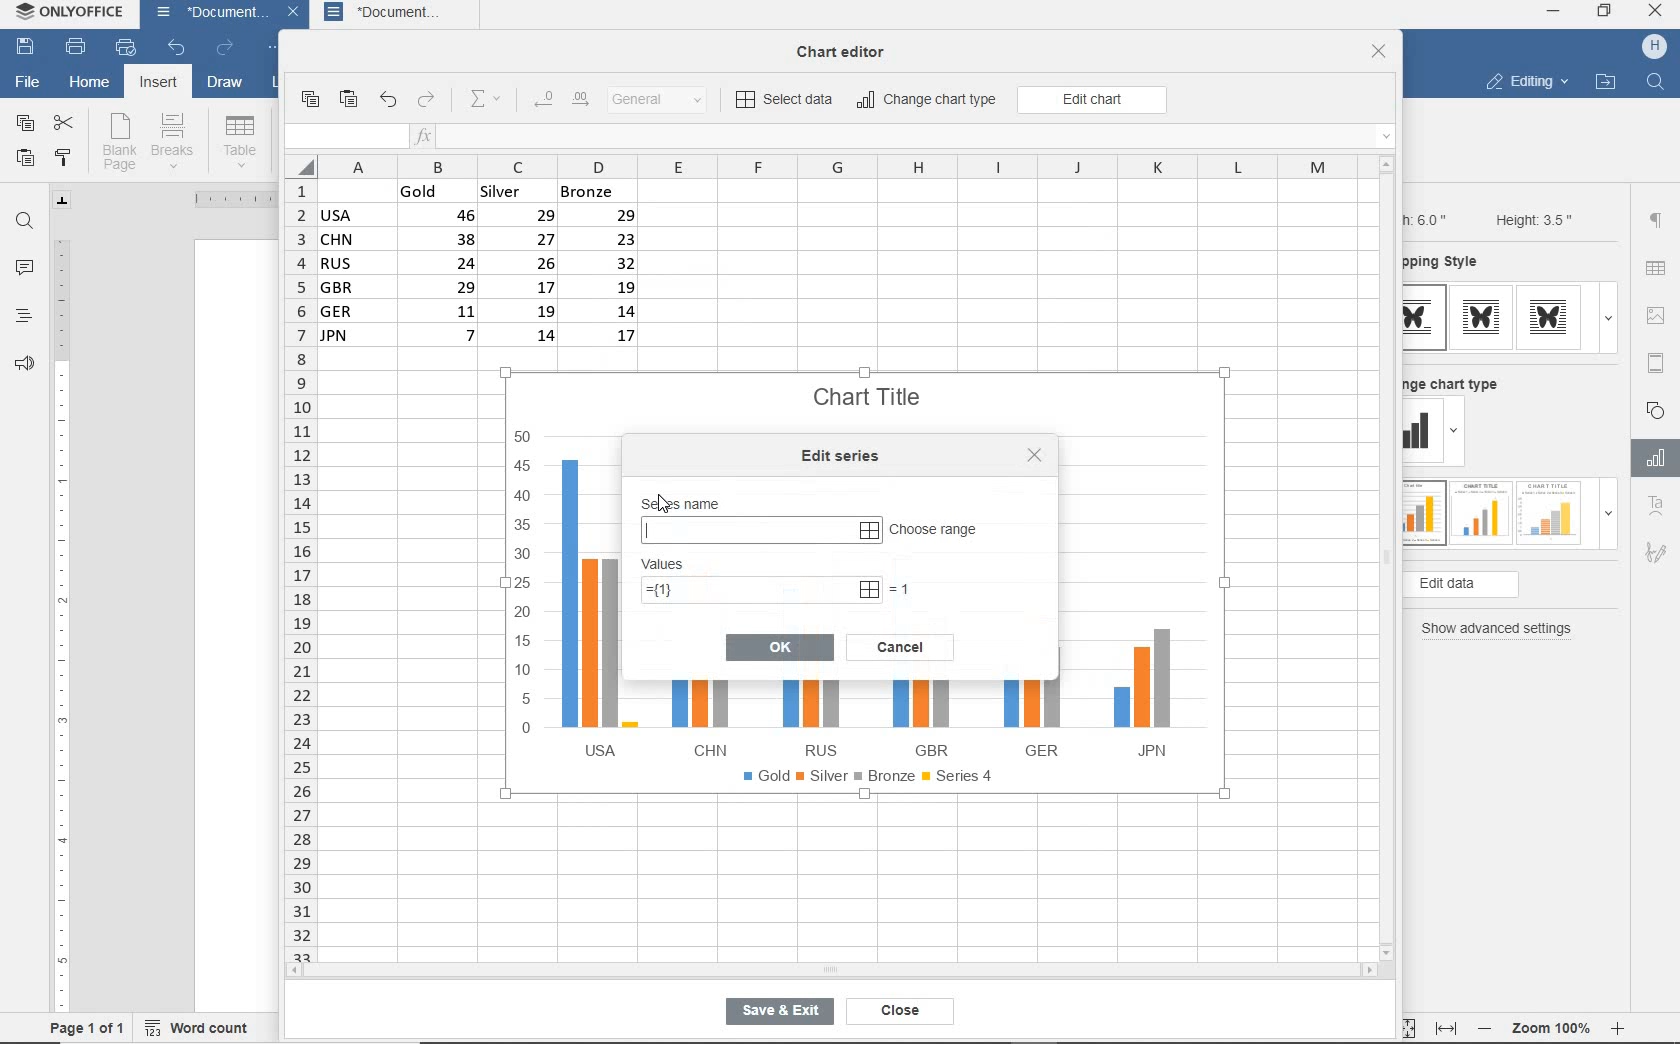  Describe the element at coordinates (665, 101) in the screenshot. I see `number format` at that location.